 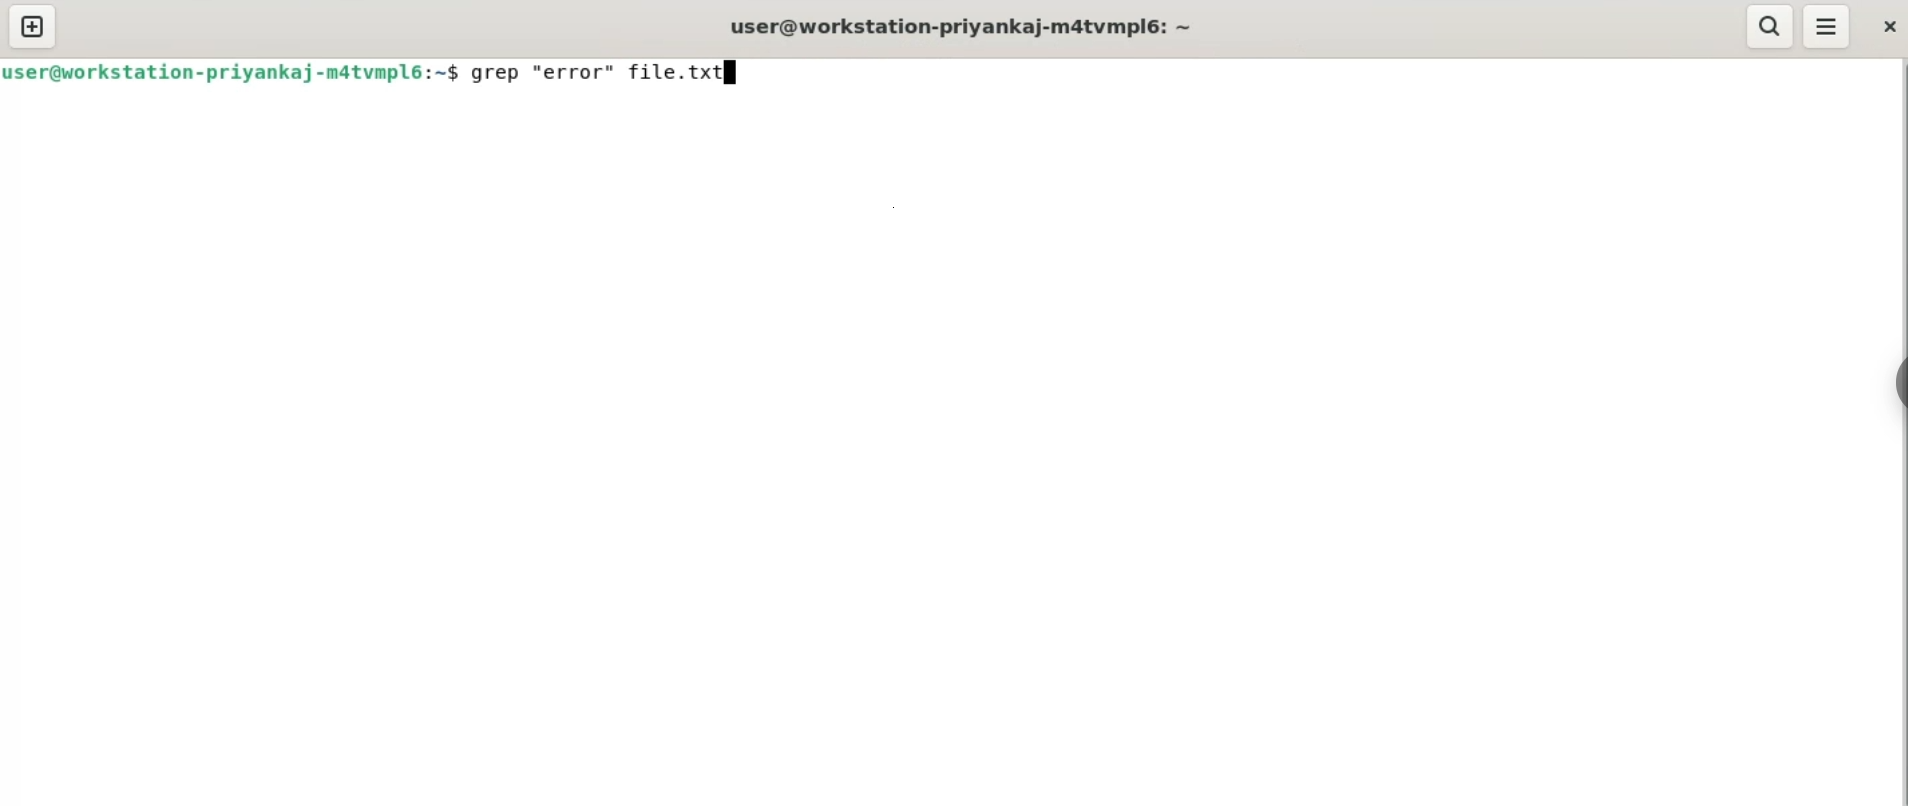 What do you see at coordinates (1824, 28) in the screenshot?
I see `menu` at bounding box center [1824, 28].